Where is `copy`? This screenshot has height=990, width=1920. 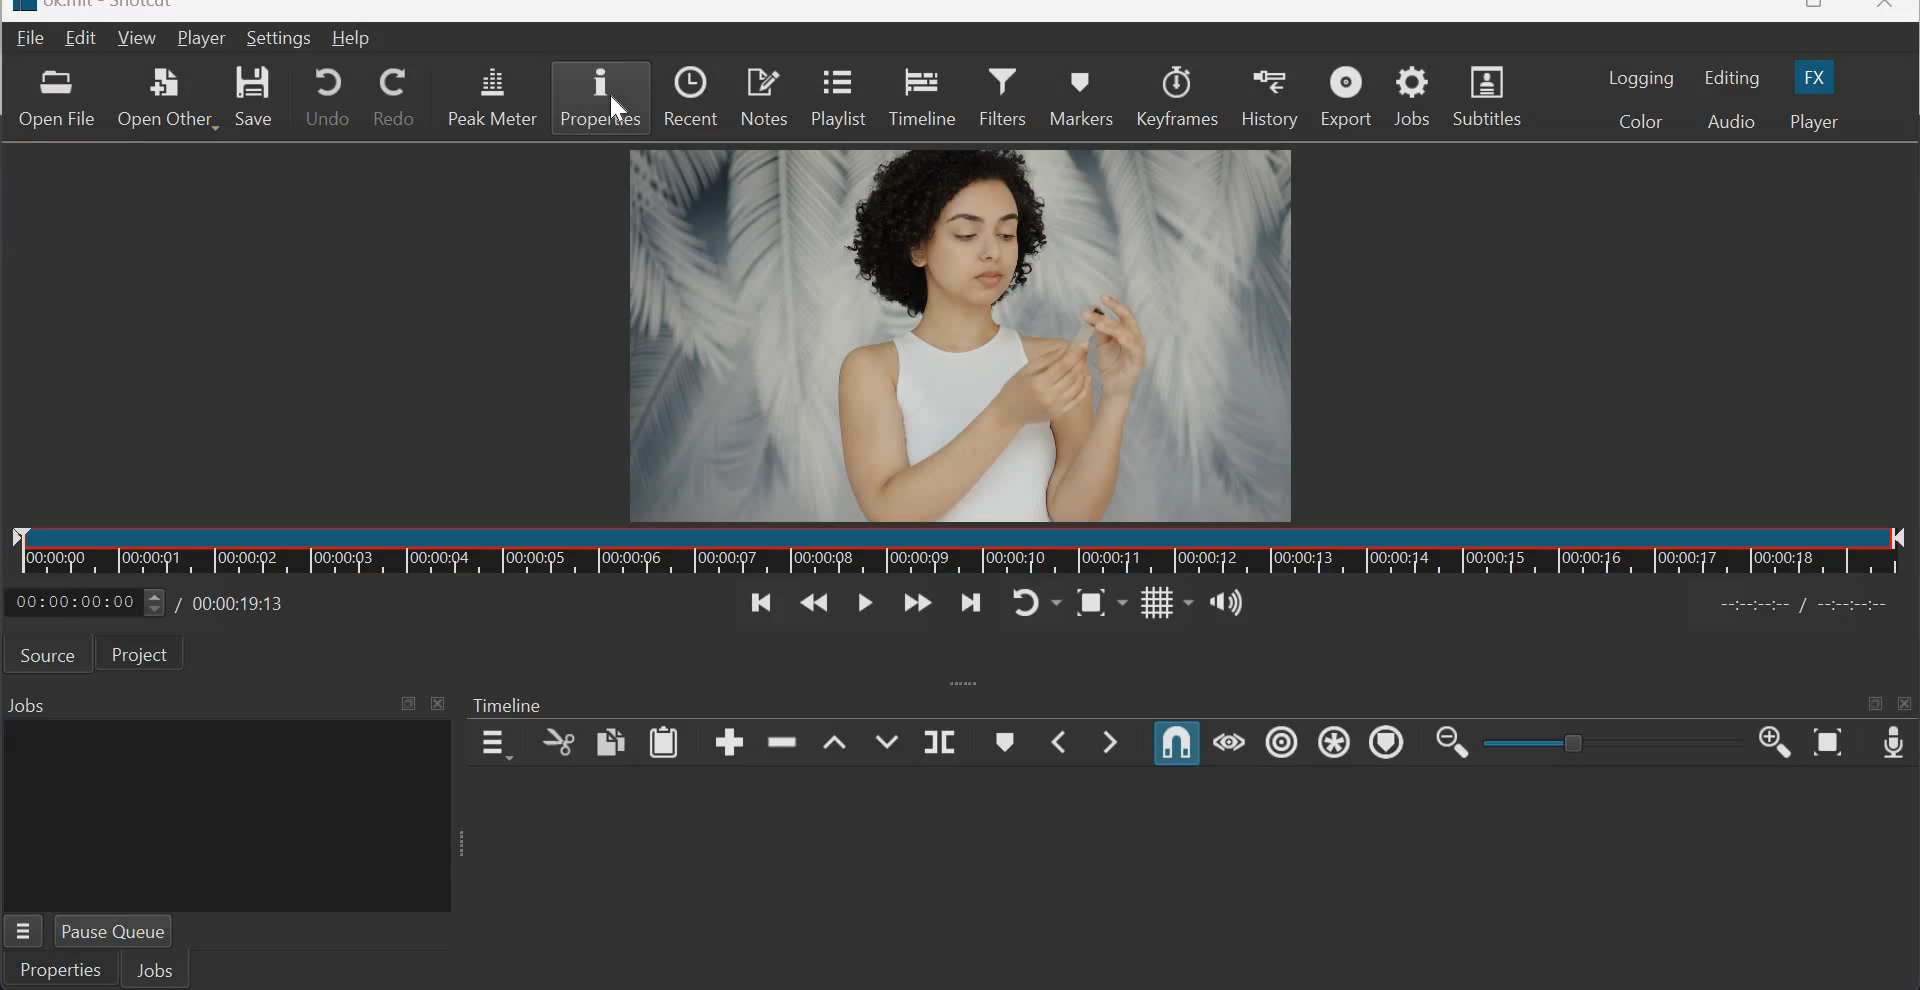
copy is located at coordinates (610, 741).